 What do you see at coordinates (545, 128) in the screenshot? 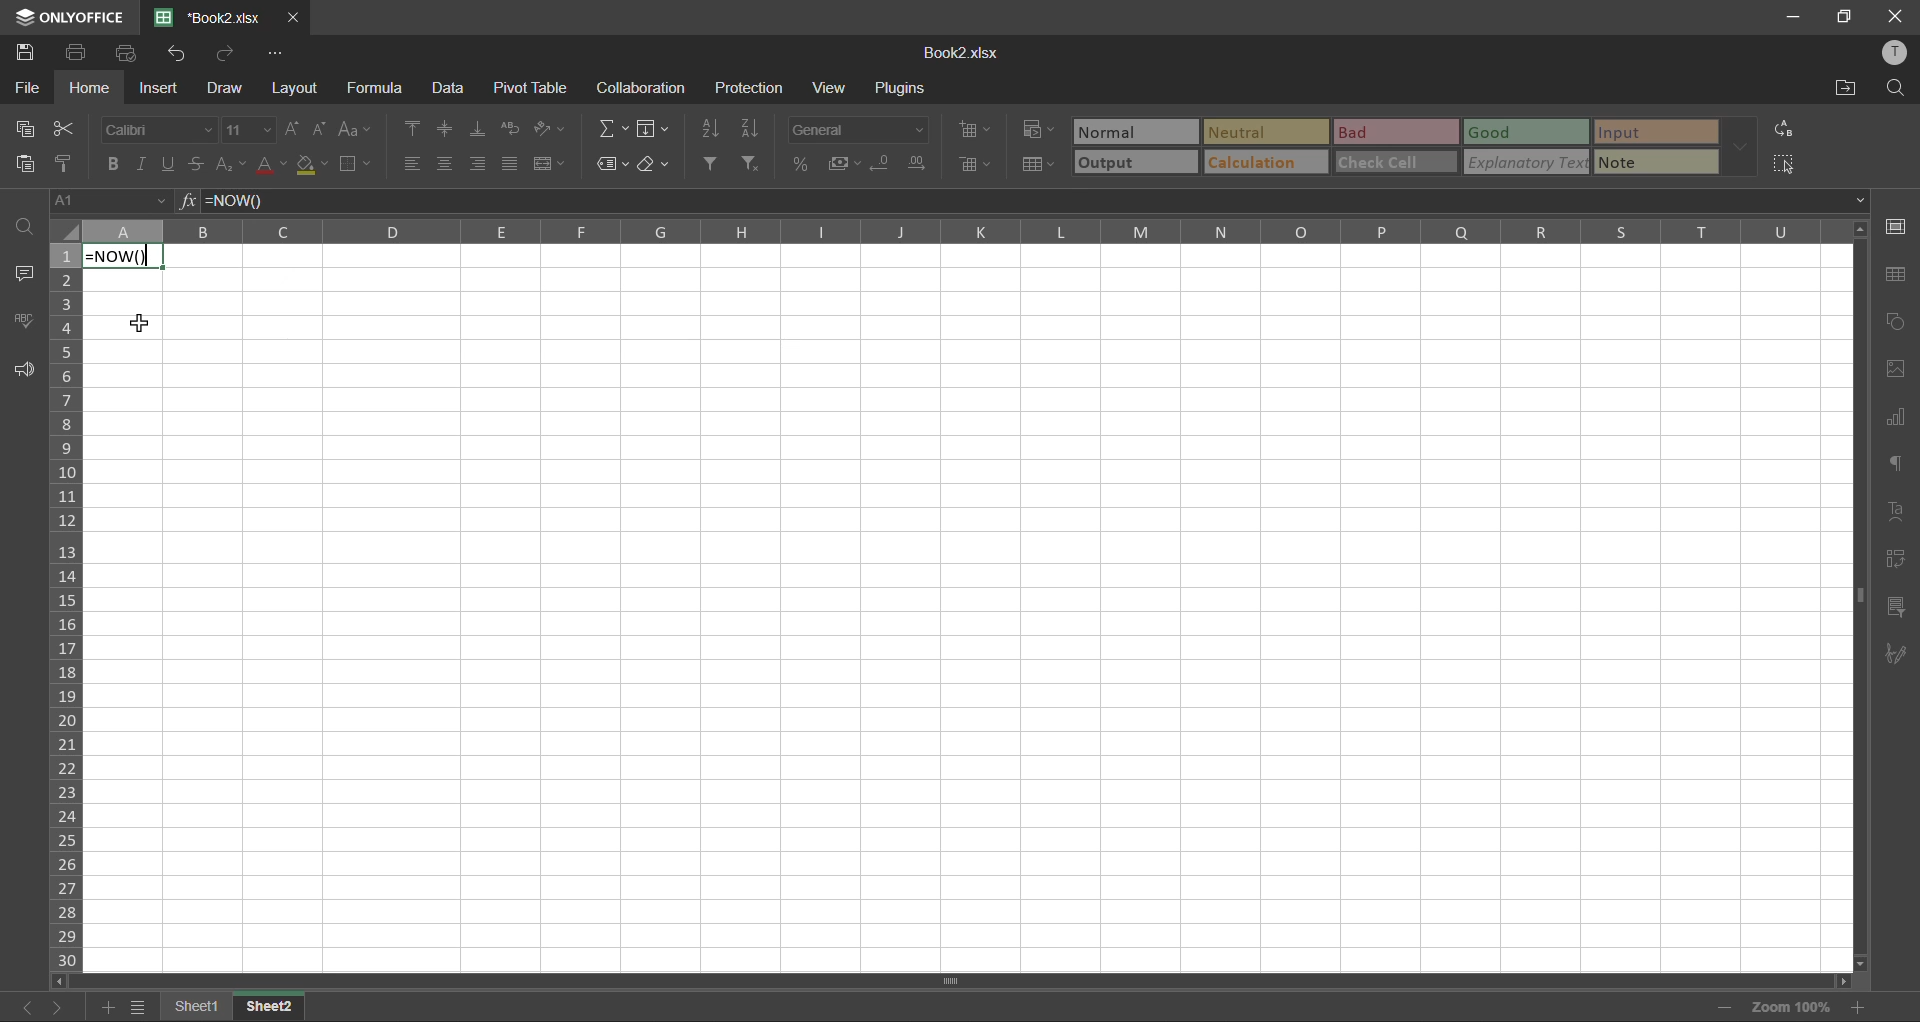
I see `orientation` at bounding box center [545, 128].